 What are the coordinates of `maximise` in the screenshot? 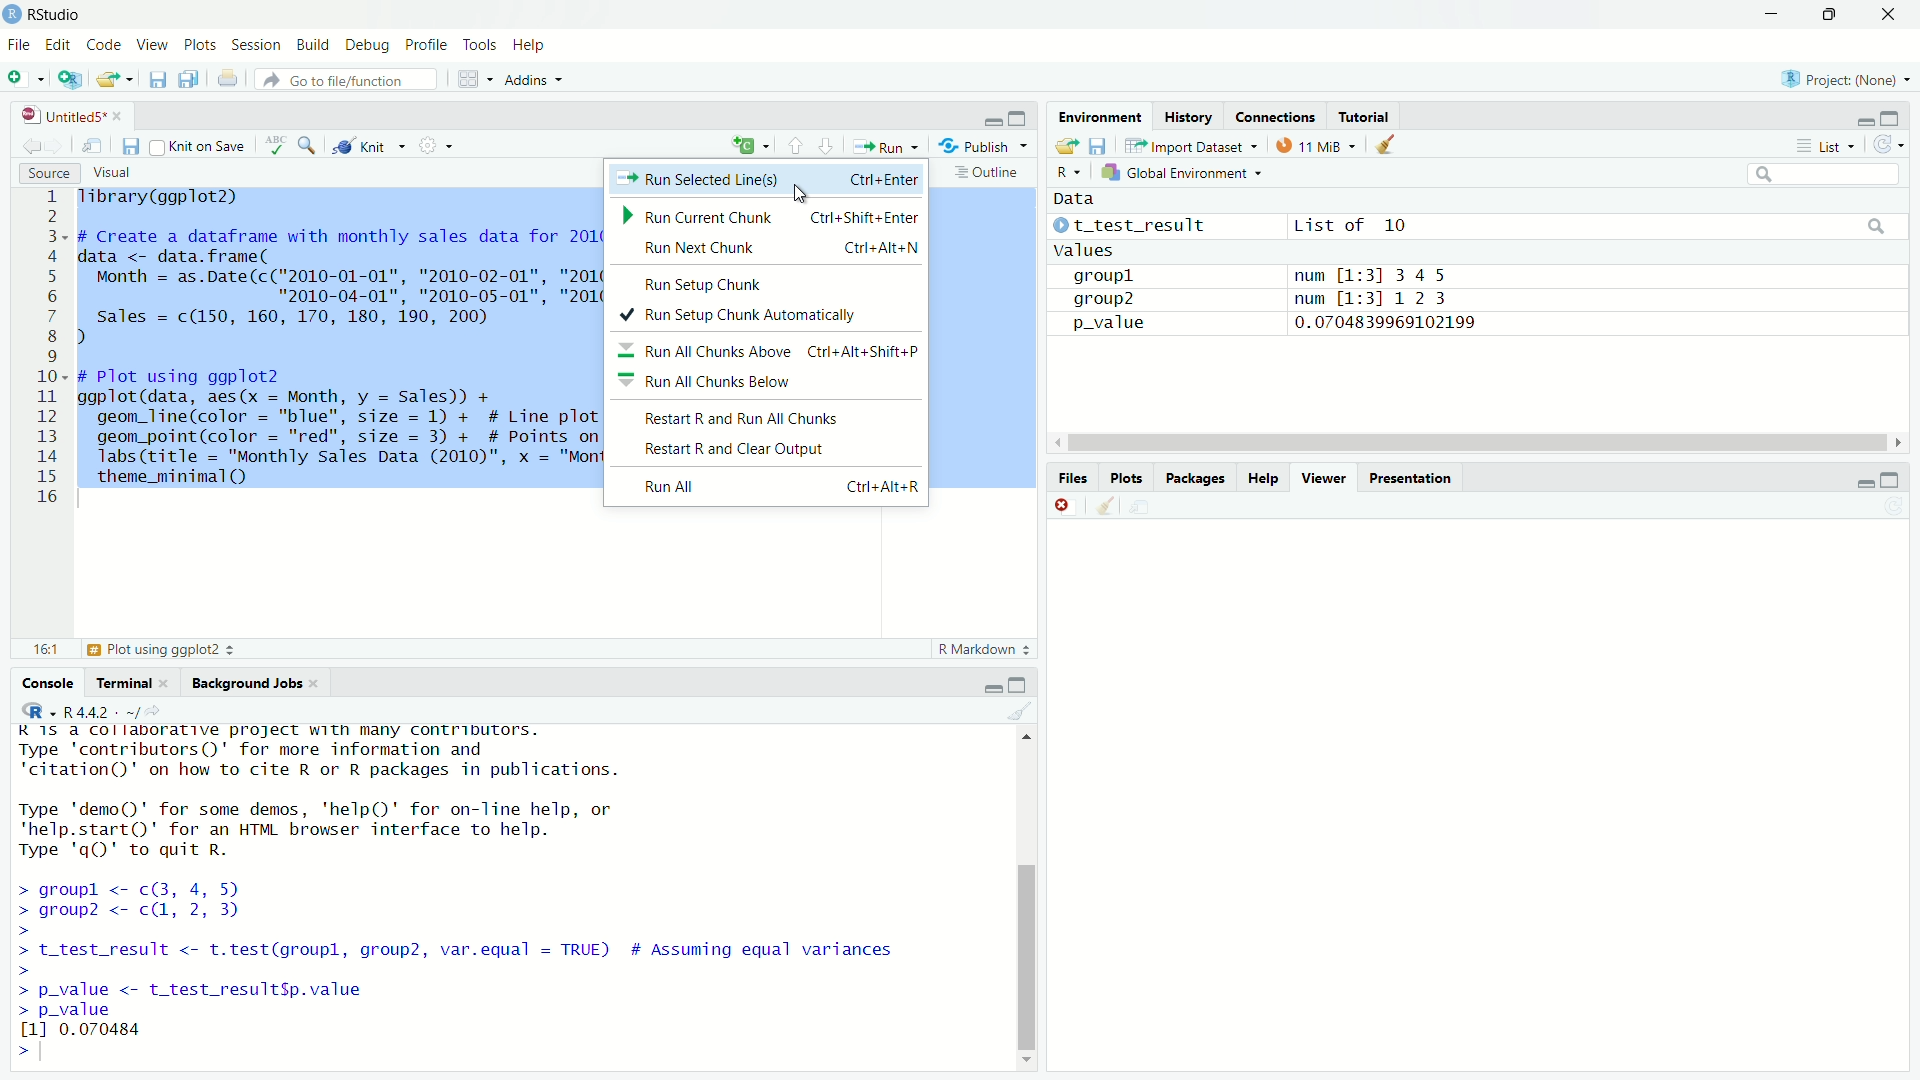 It's located at (1018, 685).